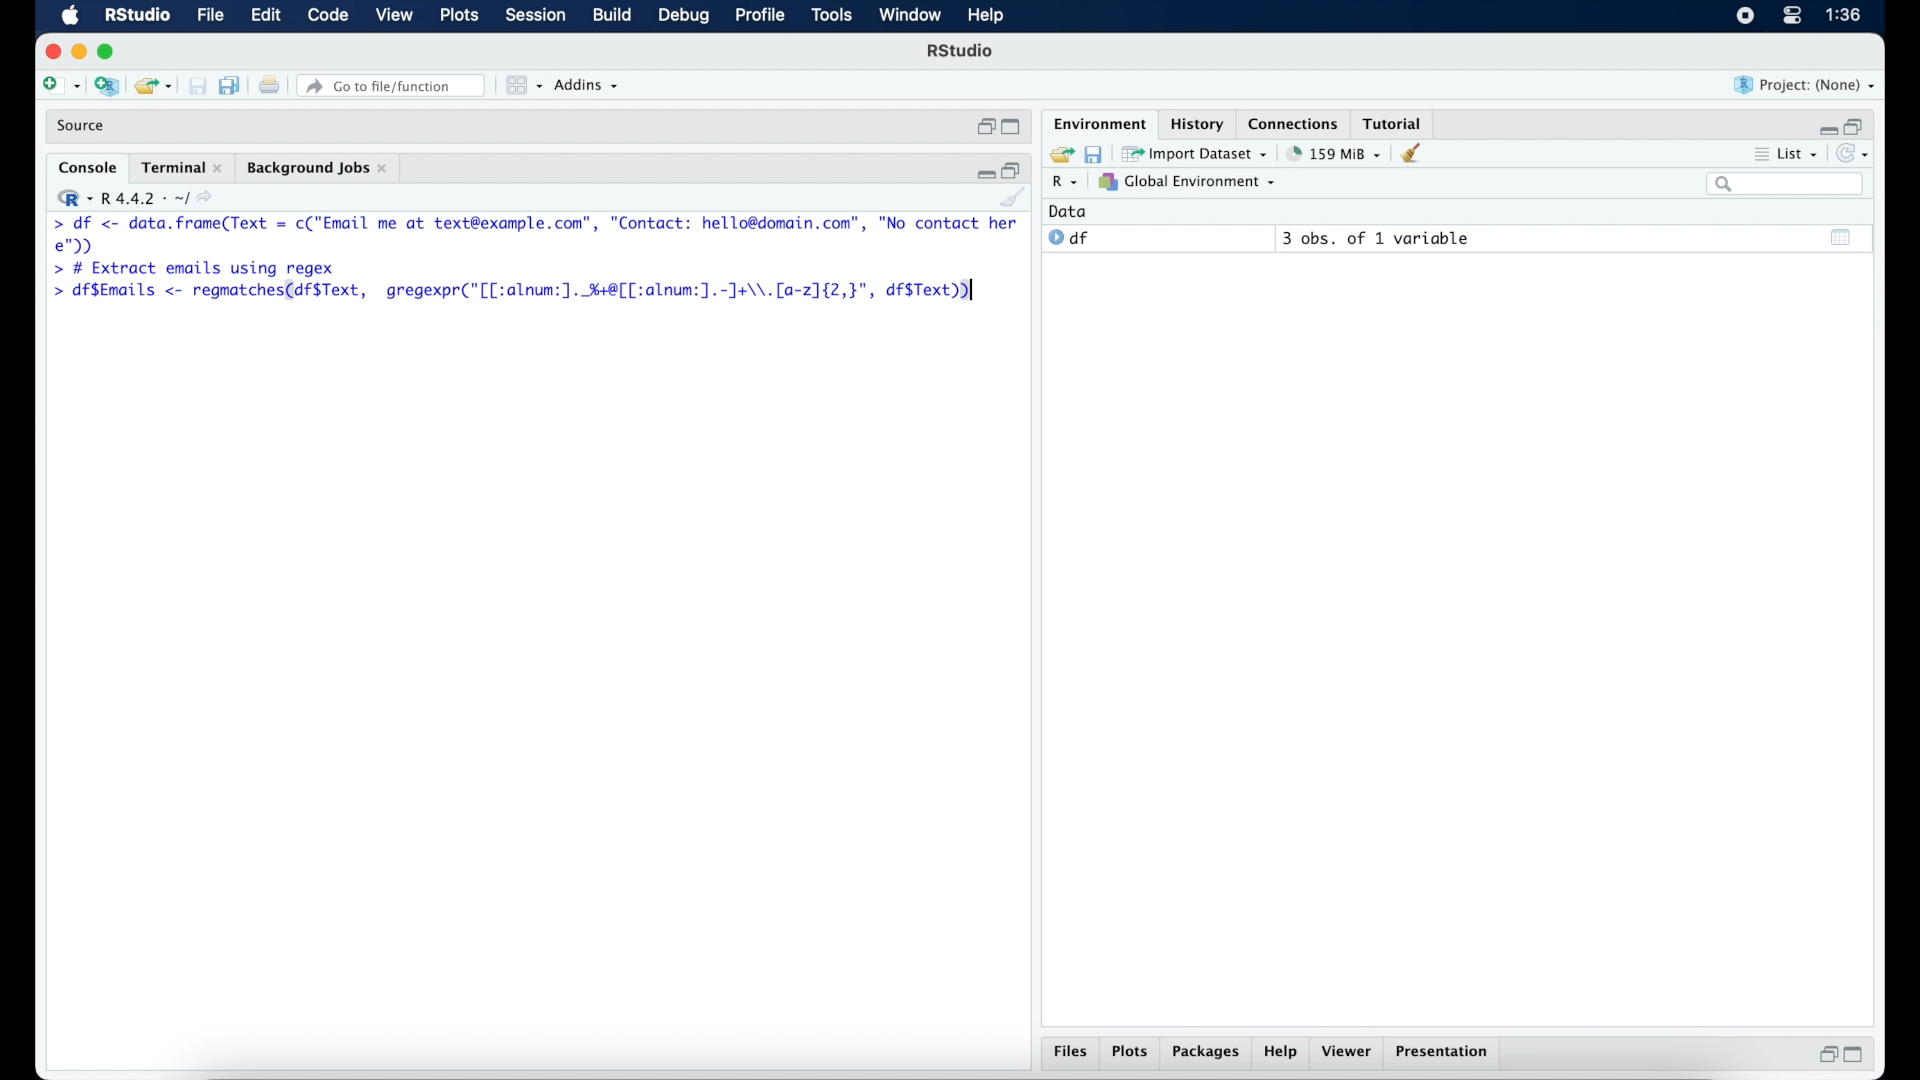  Describe the element at coordinates (197, 85) in the screenshot. I see `print` at that location.